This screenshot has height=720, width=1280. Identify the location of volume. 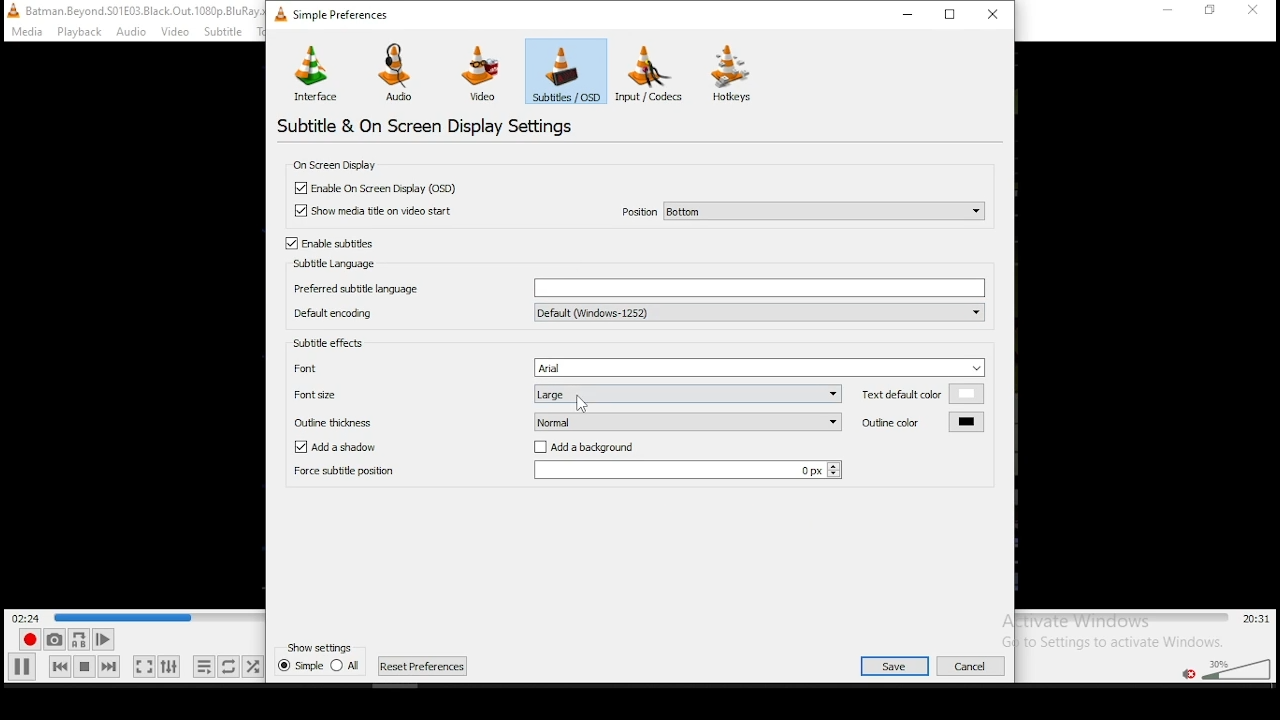
(1238, 667).